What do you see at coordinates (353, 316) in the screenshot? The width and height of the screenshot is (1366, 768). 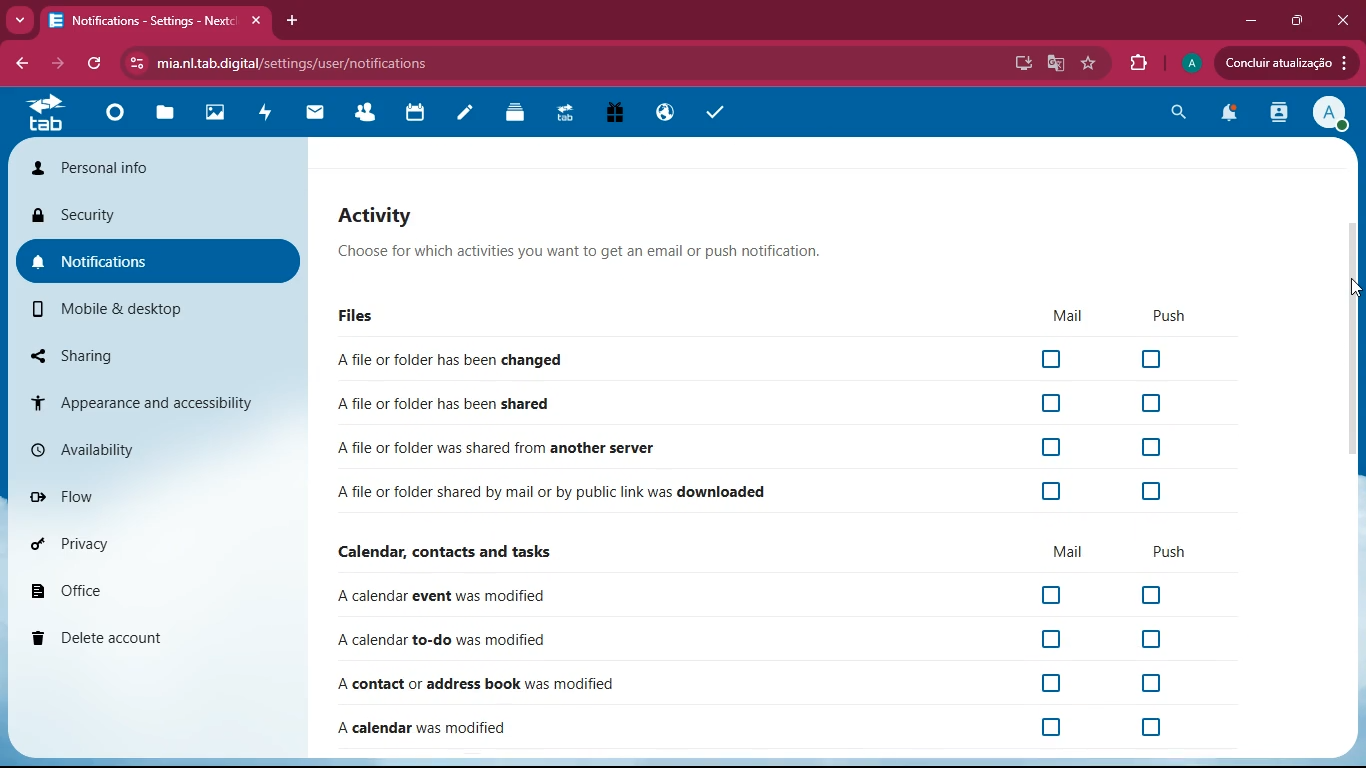 I see `Files` at bounding box center [353, 316].